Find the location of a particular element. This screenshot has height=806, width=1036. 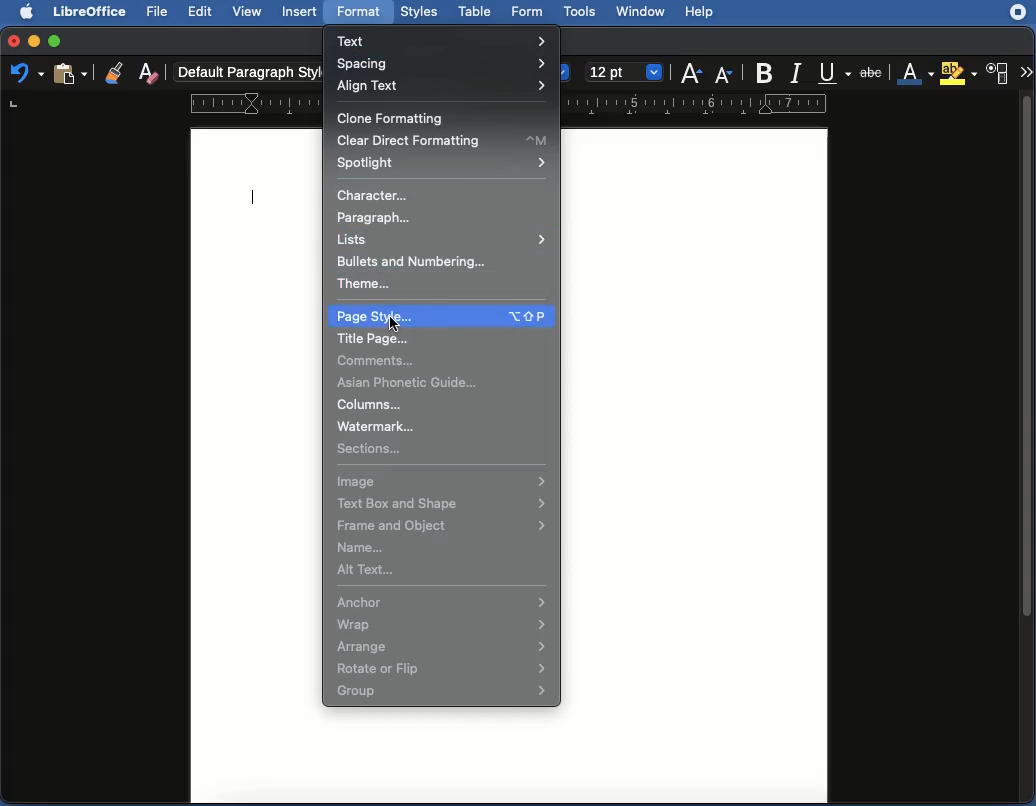

More is located at coordinates (1026, 70).